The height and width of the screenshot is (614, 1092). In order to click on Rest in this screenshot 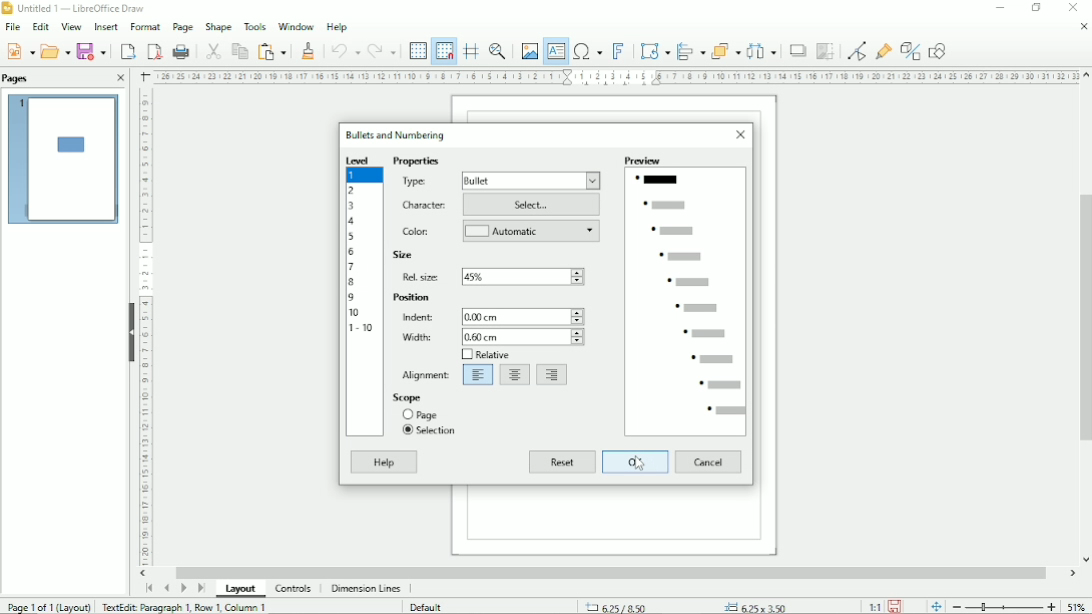, I will do `click(562, 463)`.